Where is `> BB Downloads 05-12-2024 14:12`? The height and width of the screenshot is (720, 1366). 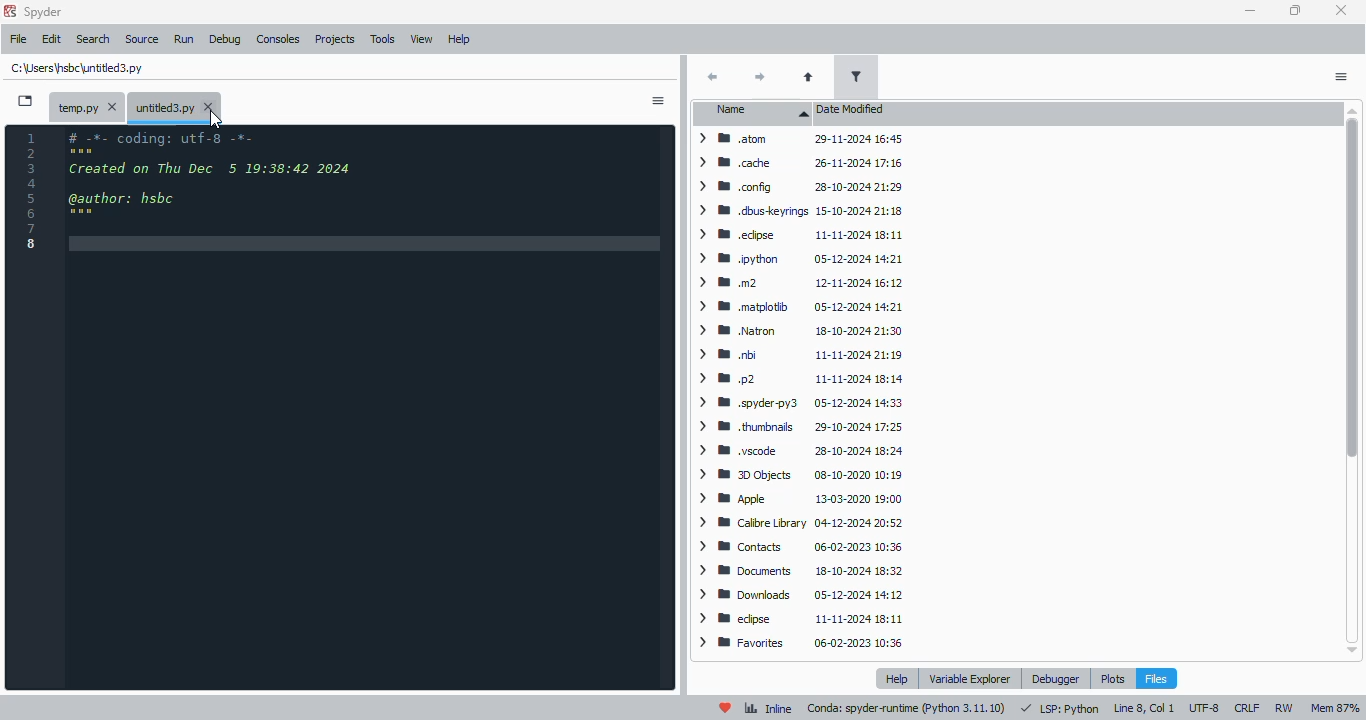
> BB Downloads 05-12-2024 14:12 is located at coordinates (798, 593).